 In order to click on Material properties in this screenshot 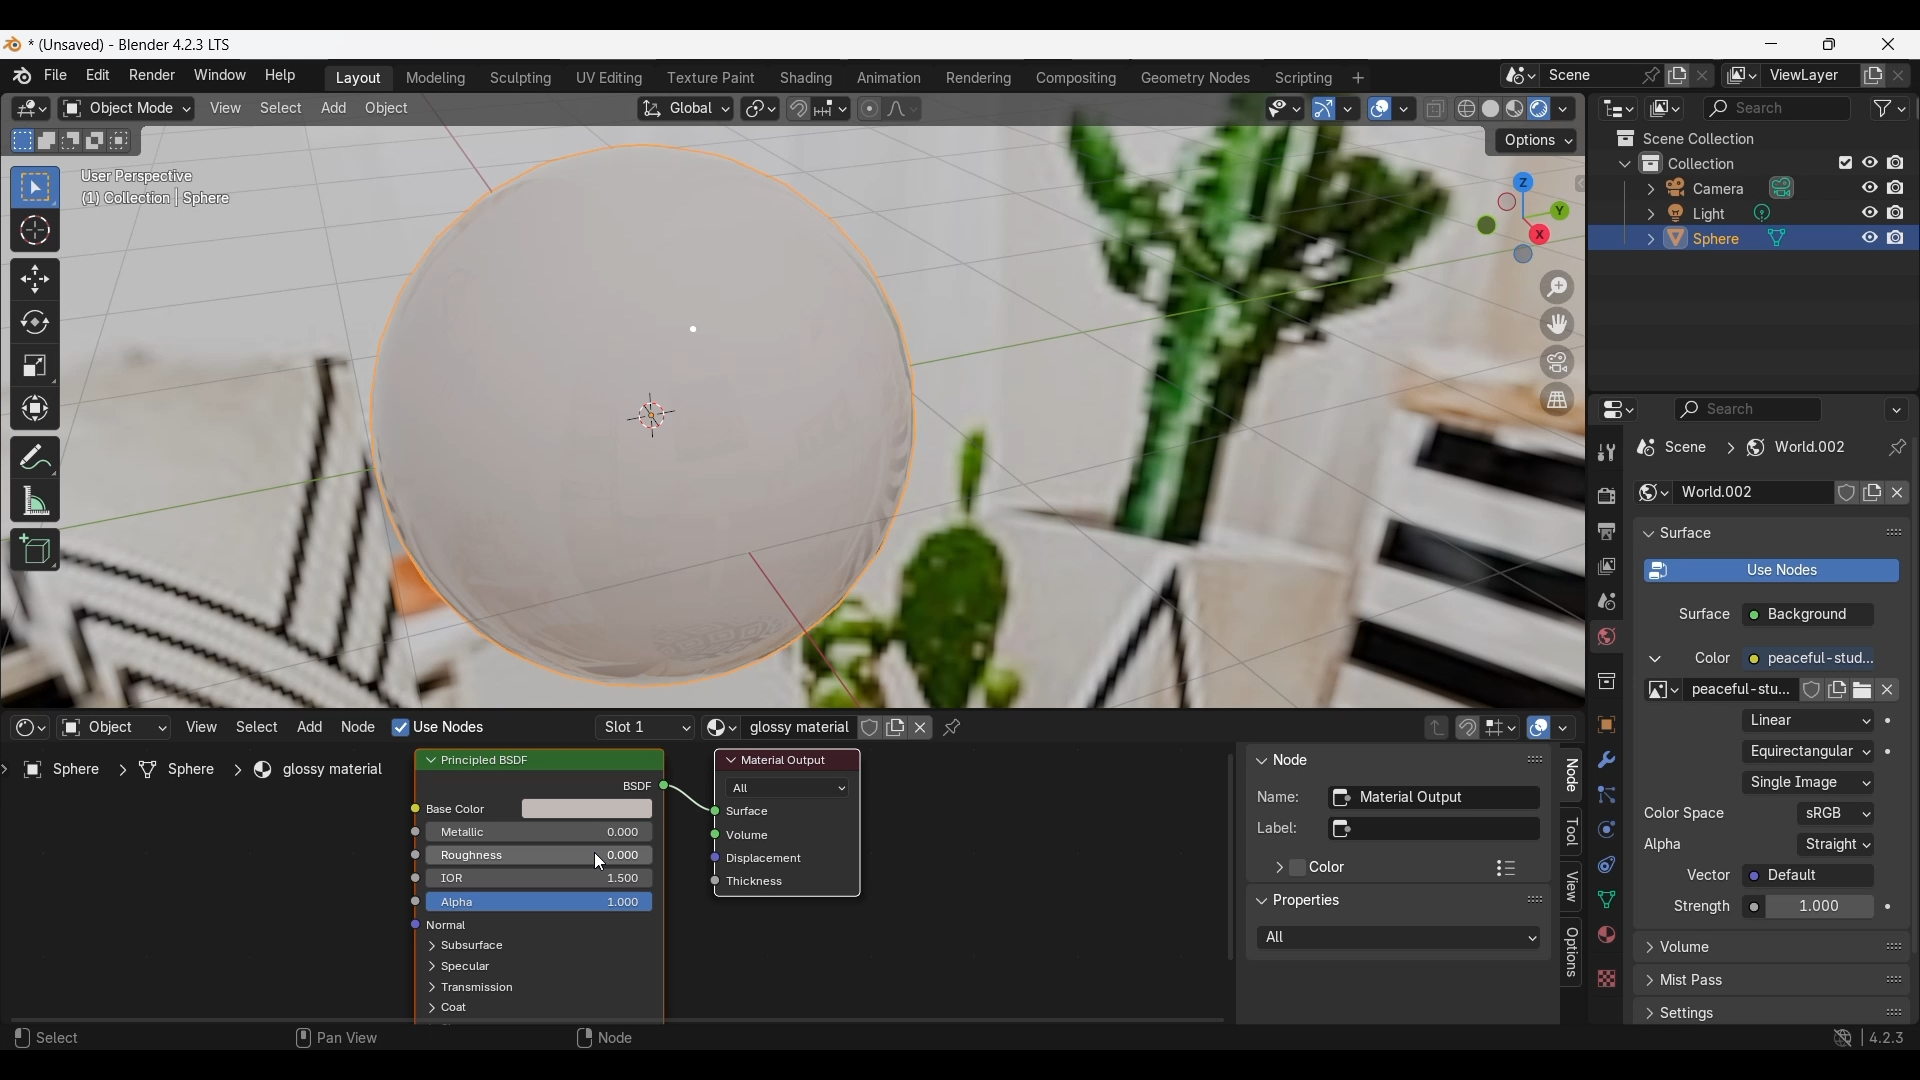, I will do `click(1606, 934)`.